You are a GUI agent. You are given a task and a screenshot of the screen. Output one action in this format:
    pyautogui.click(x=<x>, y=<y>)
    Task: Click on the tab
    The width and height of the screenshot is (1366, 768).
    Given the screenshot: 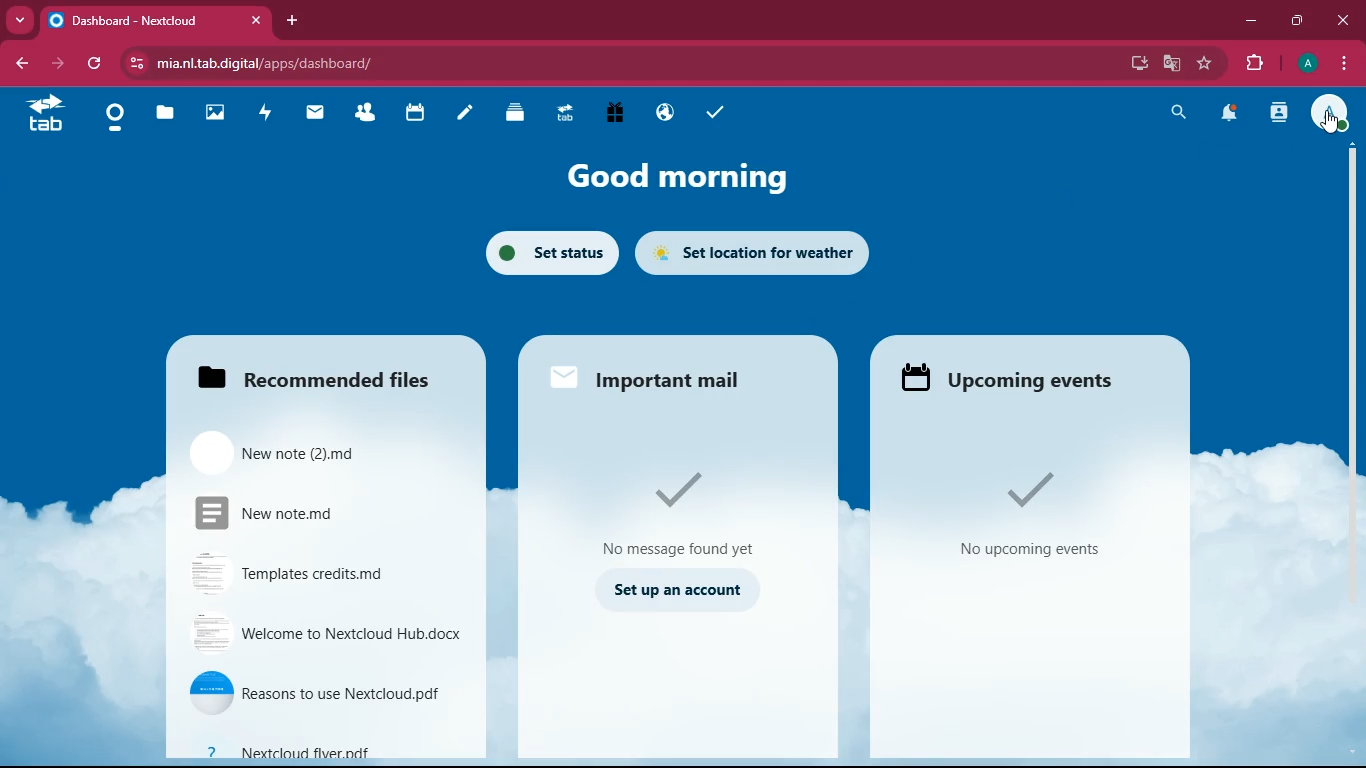 What is the action you would take?
    pyautogui.click(x=154, y=16)
    